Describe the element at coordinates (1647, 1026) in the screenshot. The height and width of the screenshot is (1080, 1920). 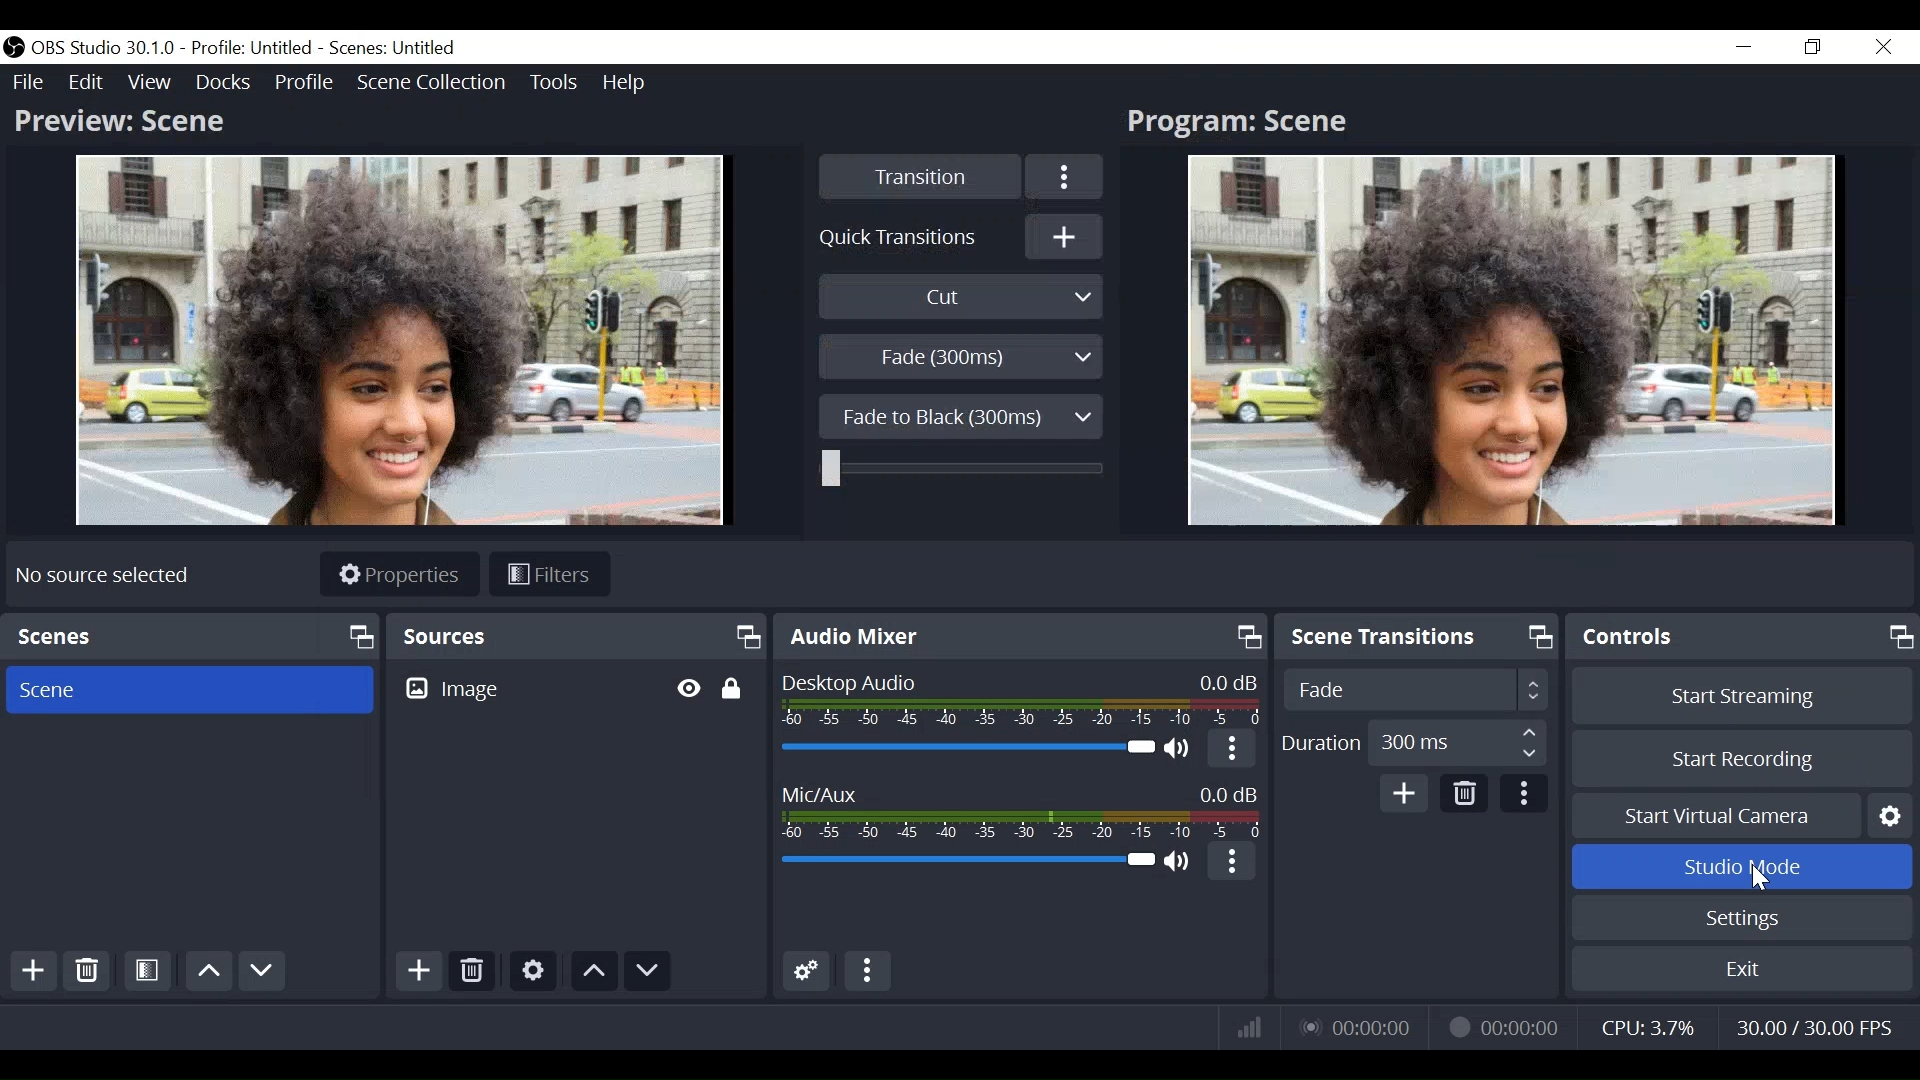
I see `CPU Usage` at that location.